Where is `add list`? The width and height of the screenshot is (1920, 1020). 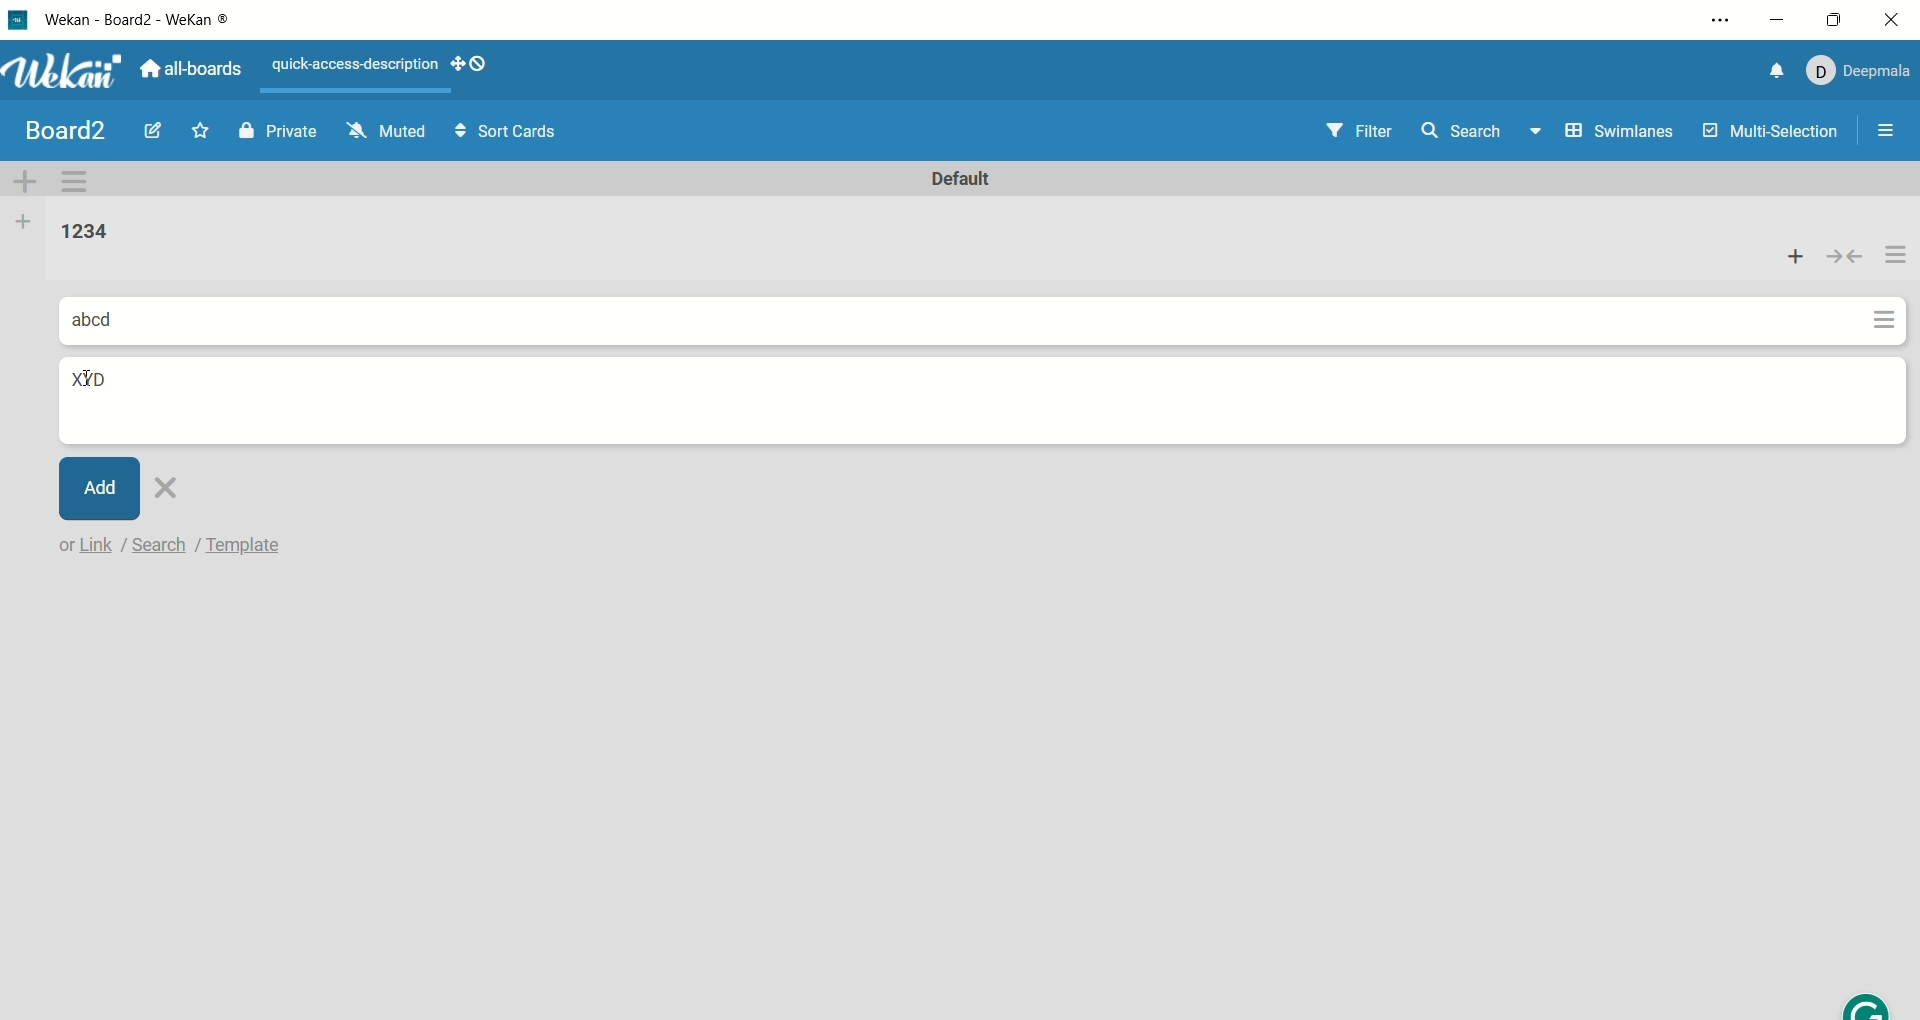 add list is located at coordinates (21, 221).